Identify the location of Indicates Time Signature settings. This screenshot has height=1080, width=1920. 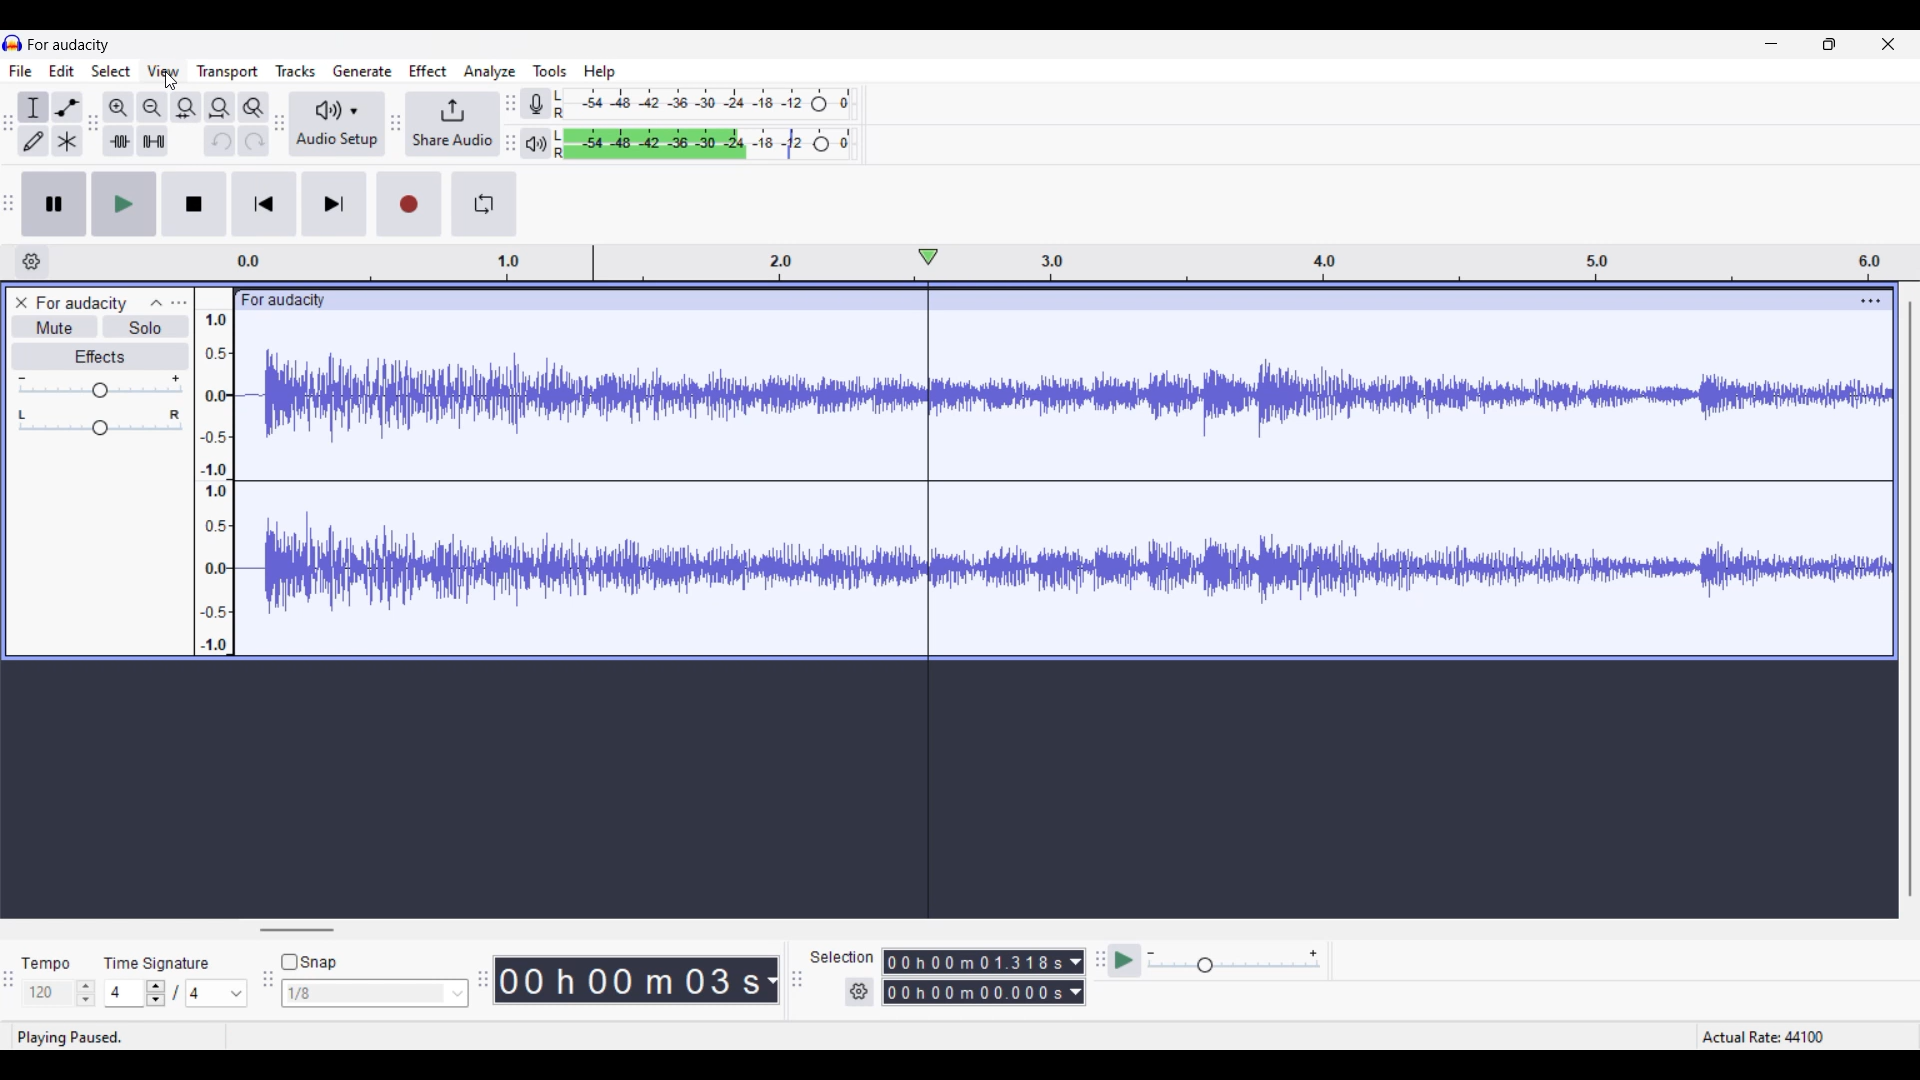
(157, 963).